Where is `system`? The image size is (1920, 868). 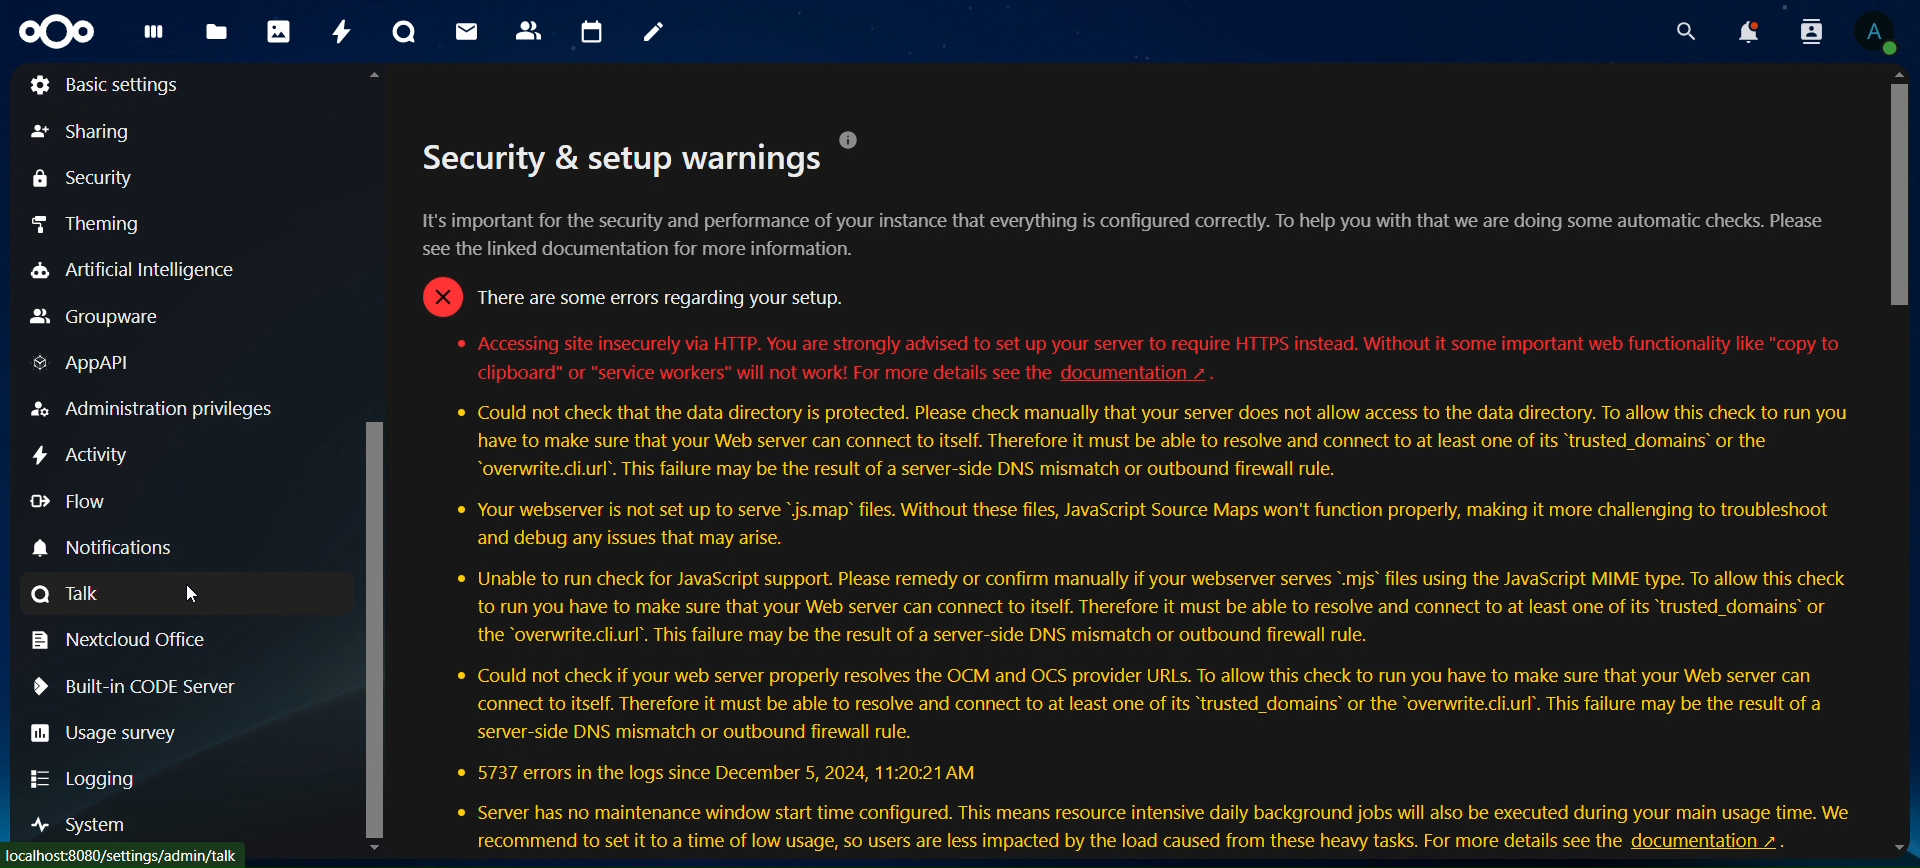 system is located at coordinates (83, 827).